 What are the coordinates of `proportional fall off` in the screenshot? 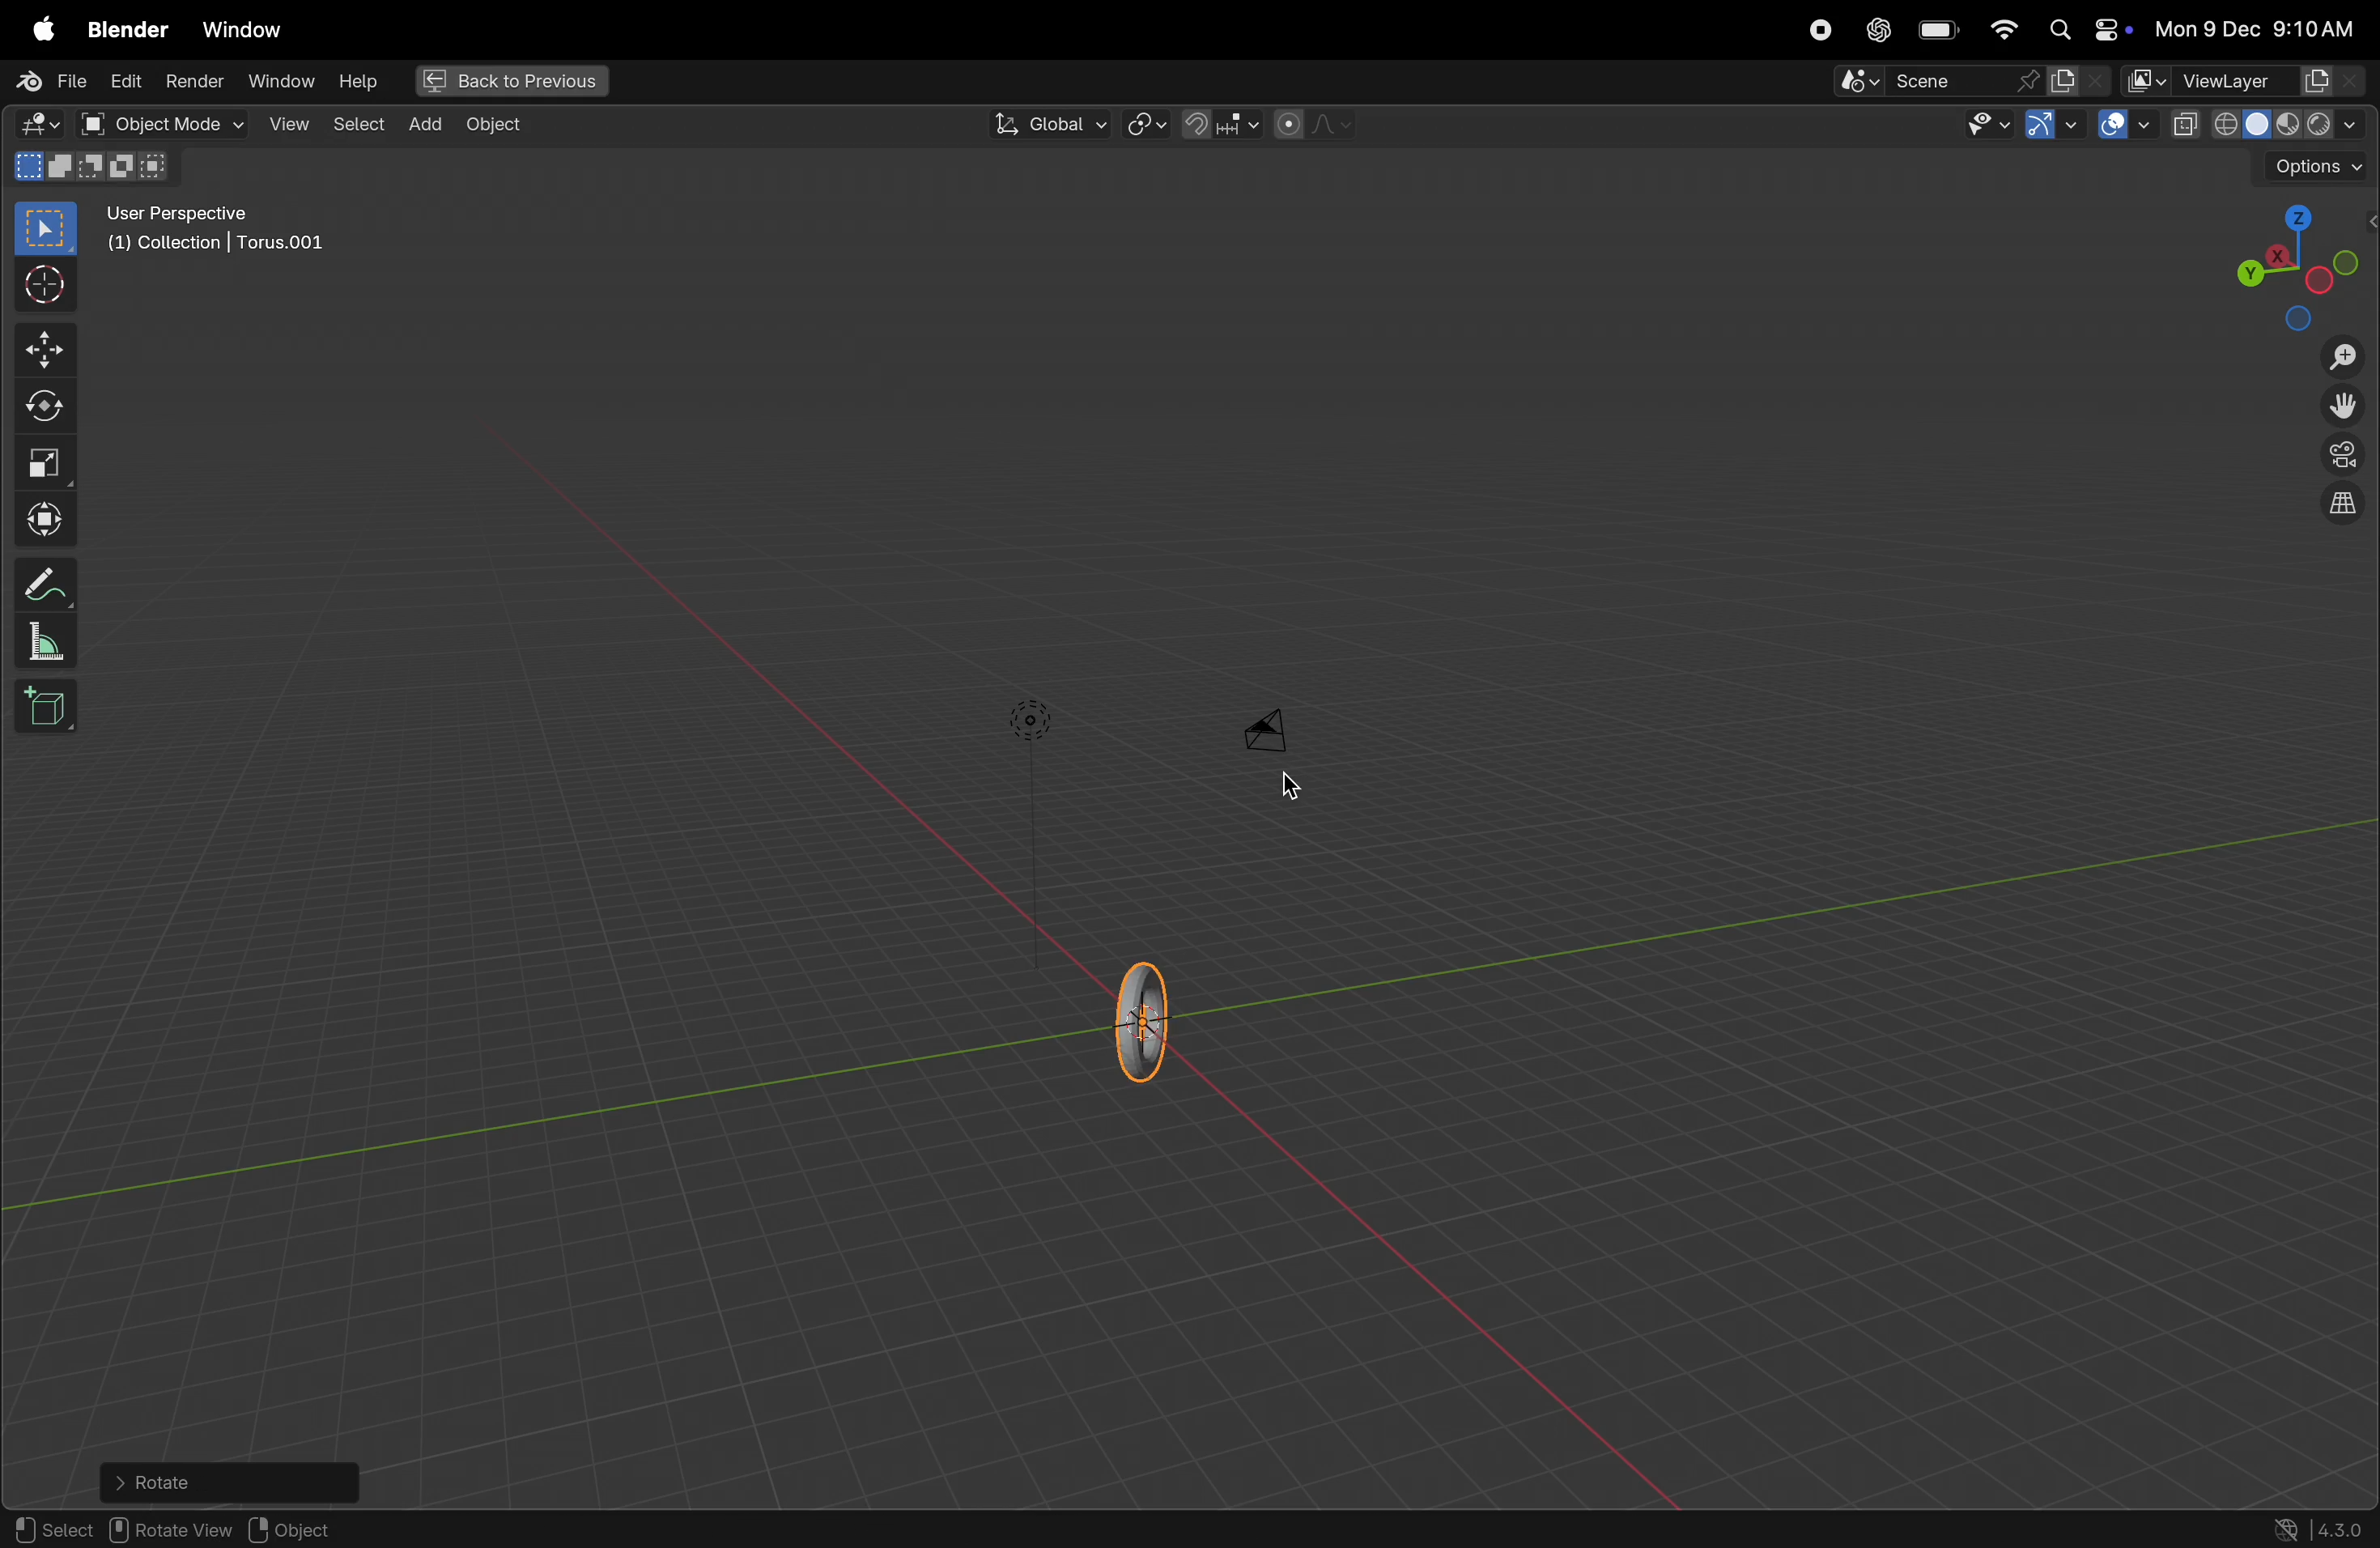 It's located at (1311, 124).